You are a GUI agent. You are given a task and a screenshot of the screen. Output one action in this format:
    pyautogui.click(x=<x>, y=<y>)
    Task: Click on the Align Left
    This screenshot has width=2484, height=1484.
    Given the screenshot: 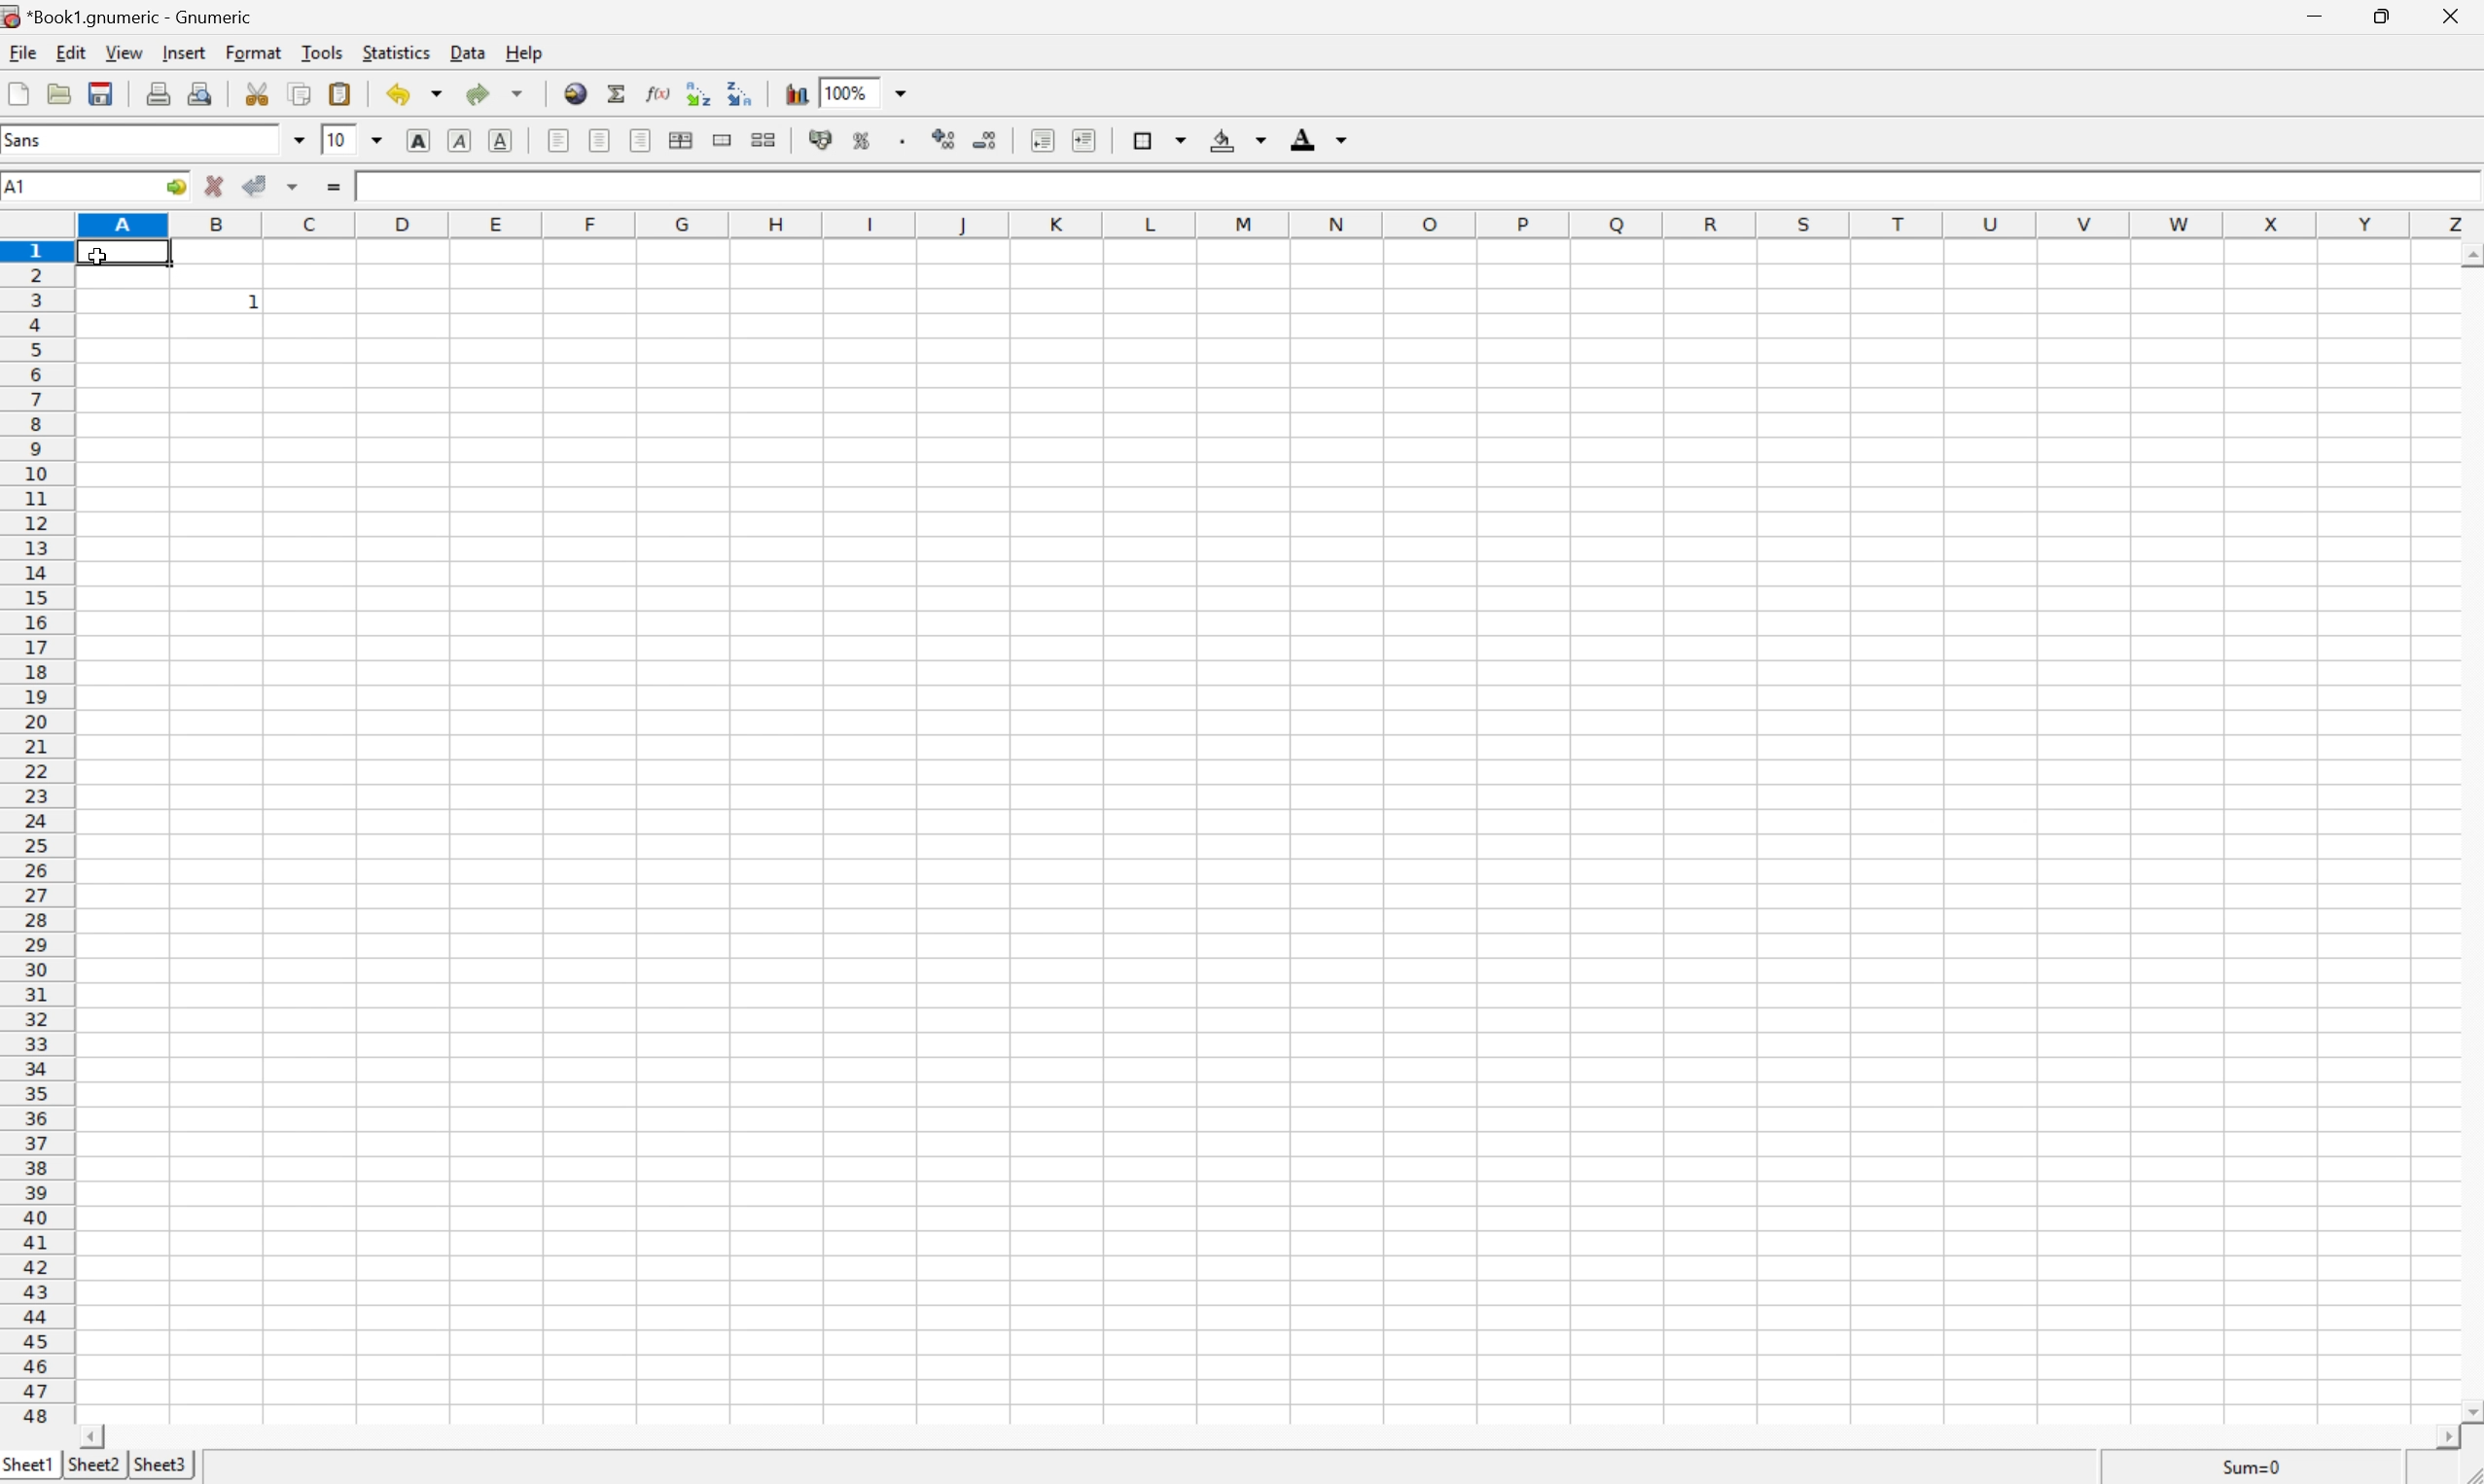 What is the action you would take?
    pyautogui.click(x=561, y=138)
    